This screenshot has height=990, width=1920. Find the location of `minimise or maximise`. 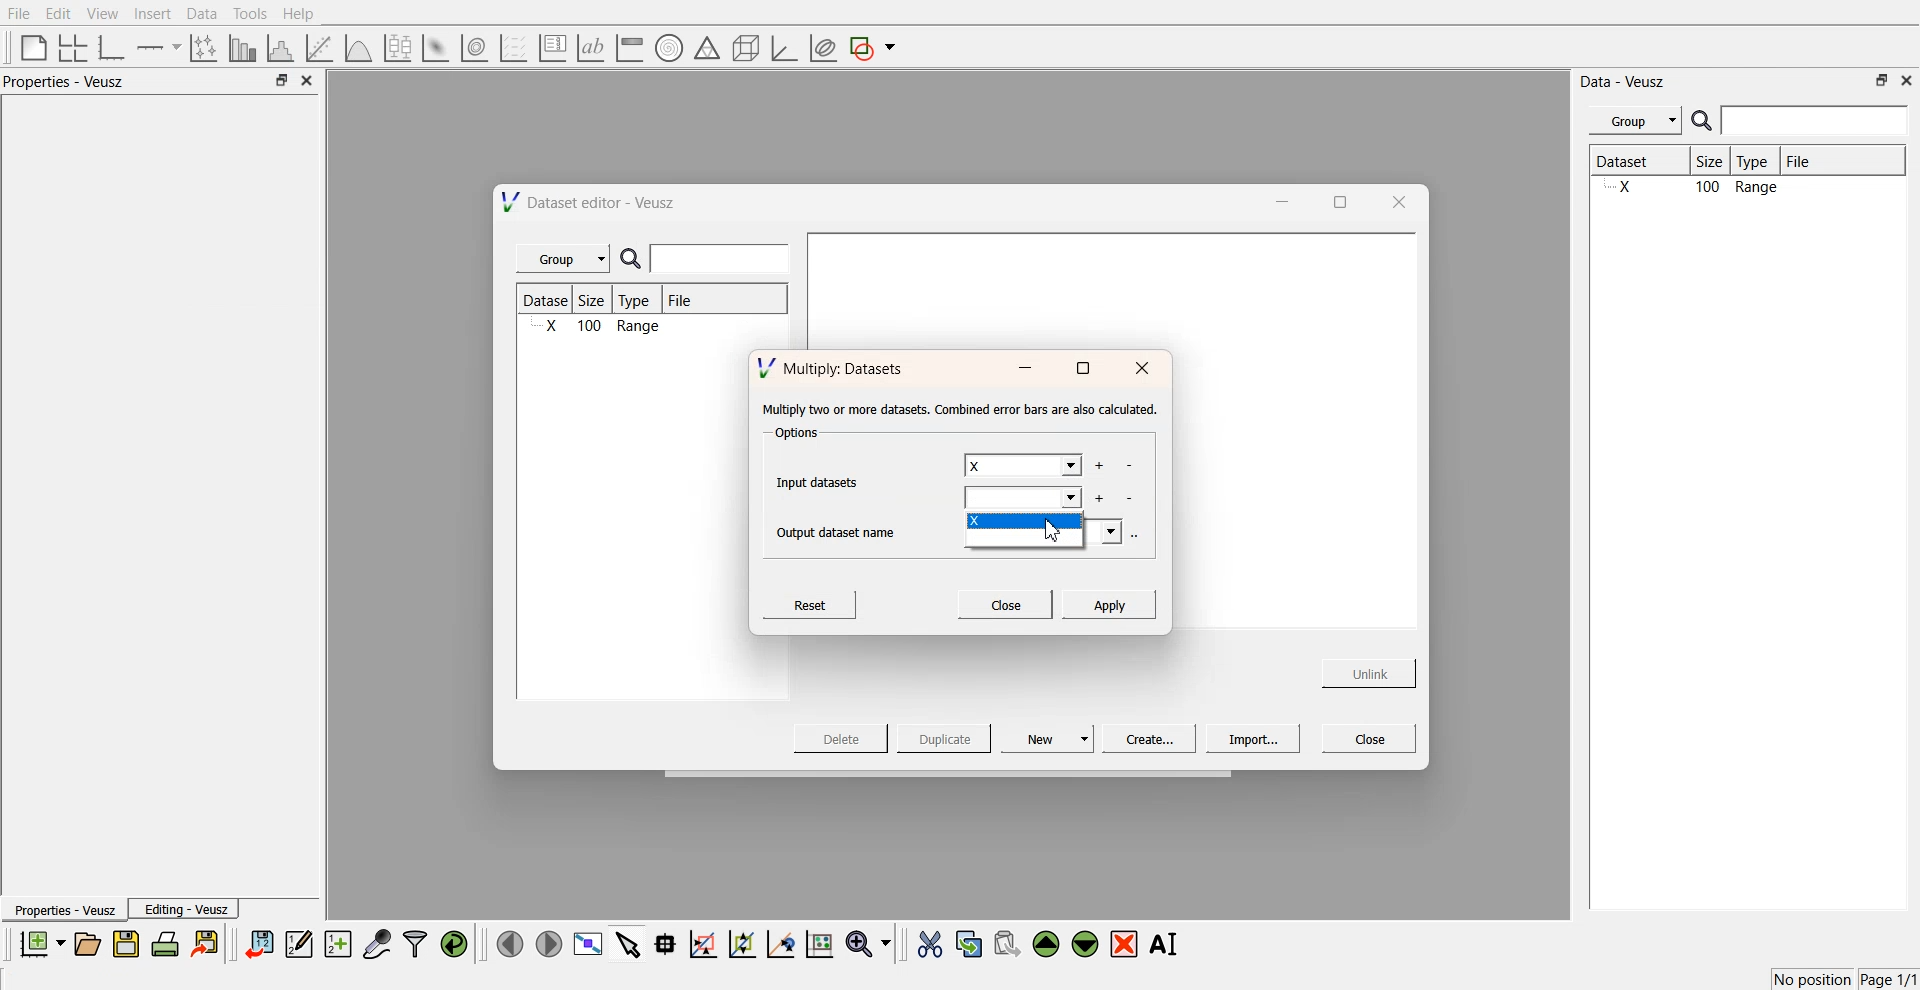

minimise or maximise is located at coordinates (281, 81).